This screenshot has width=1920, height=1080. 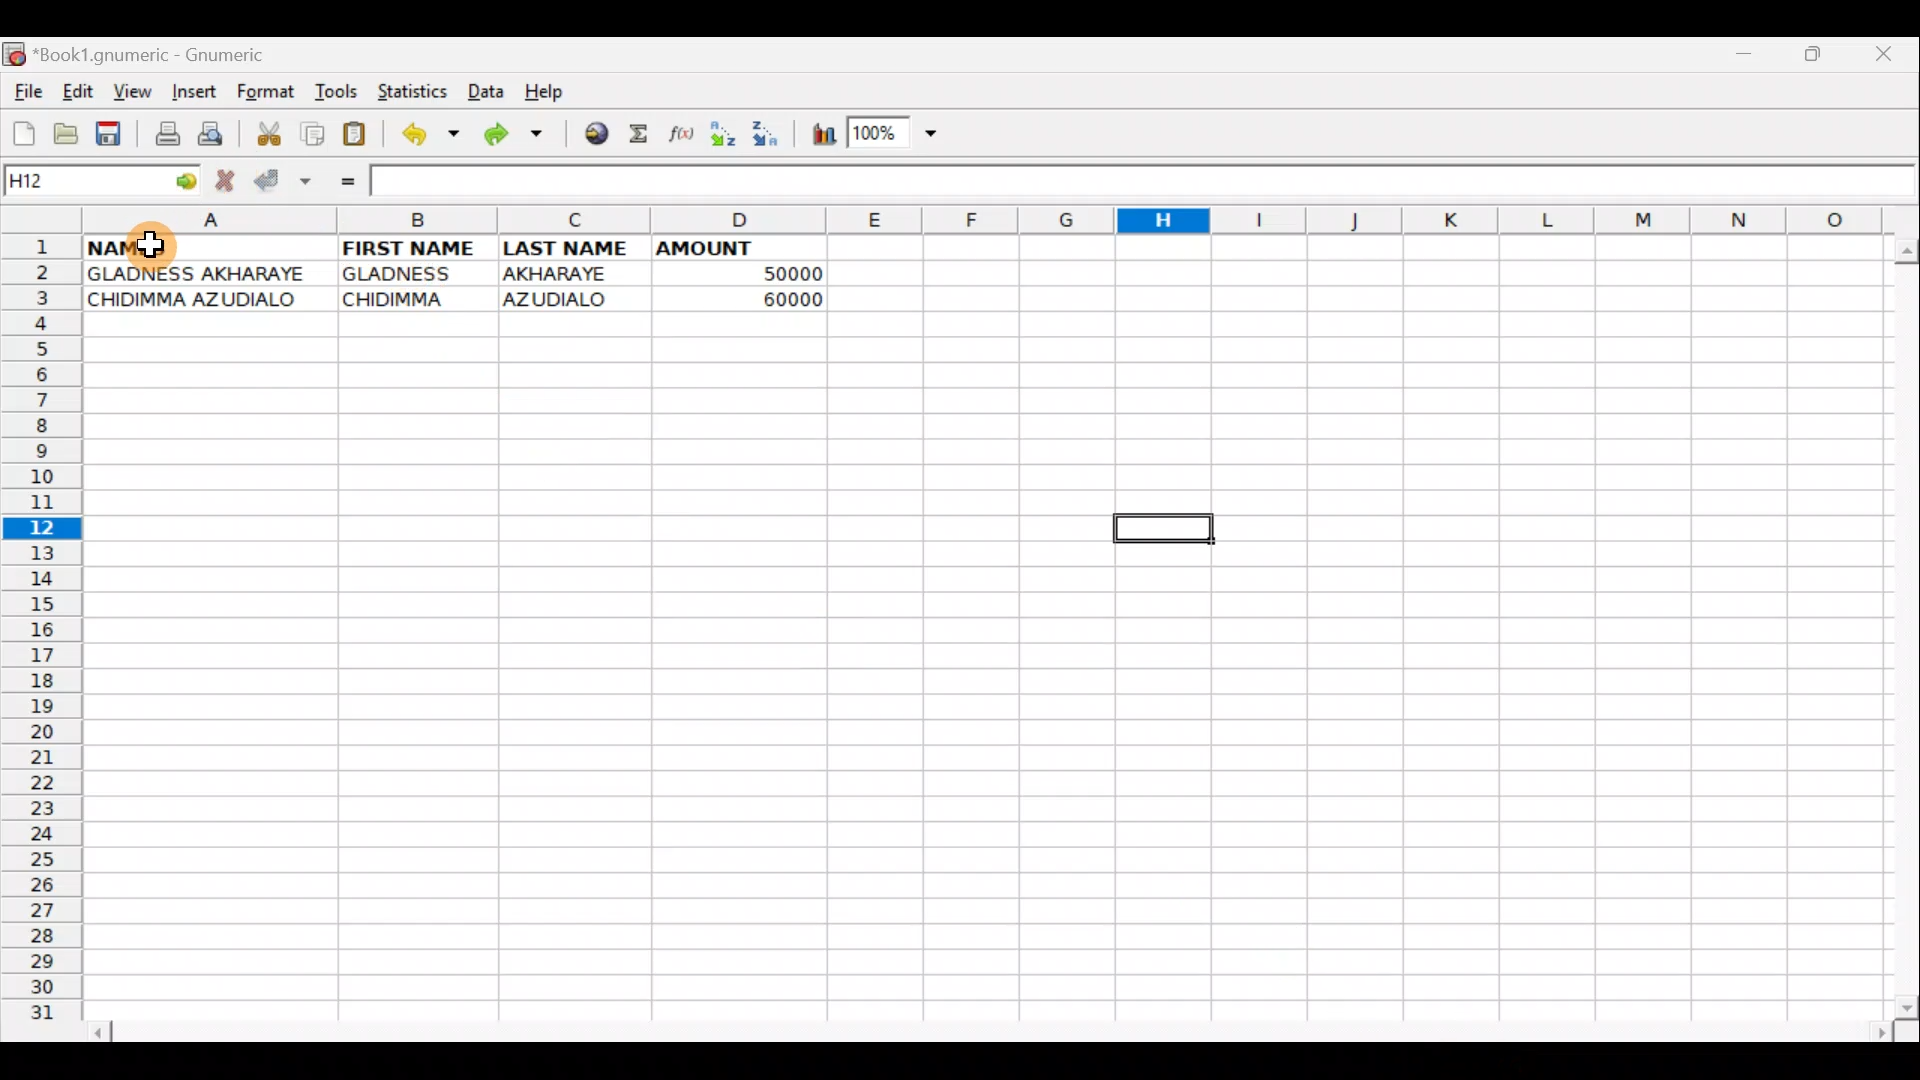 What do you see at coordinates (28, 93) in the screenshot?
I see `File` at bounding box center [28, 93].